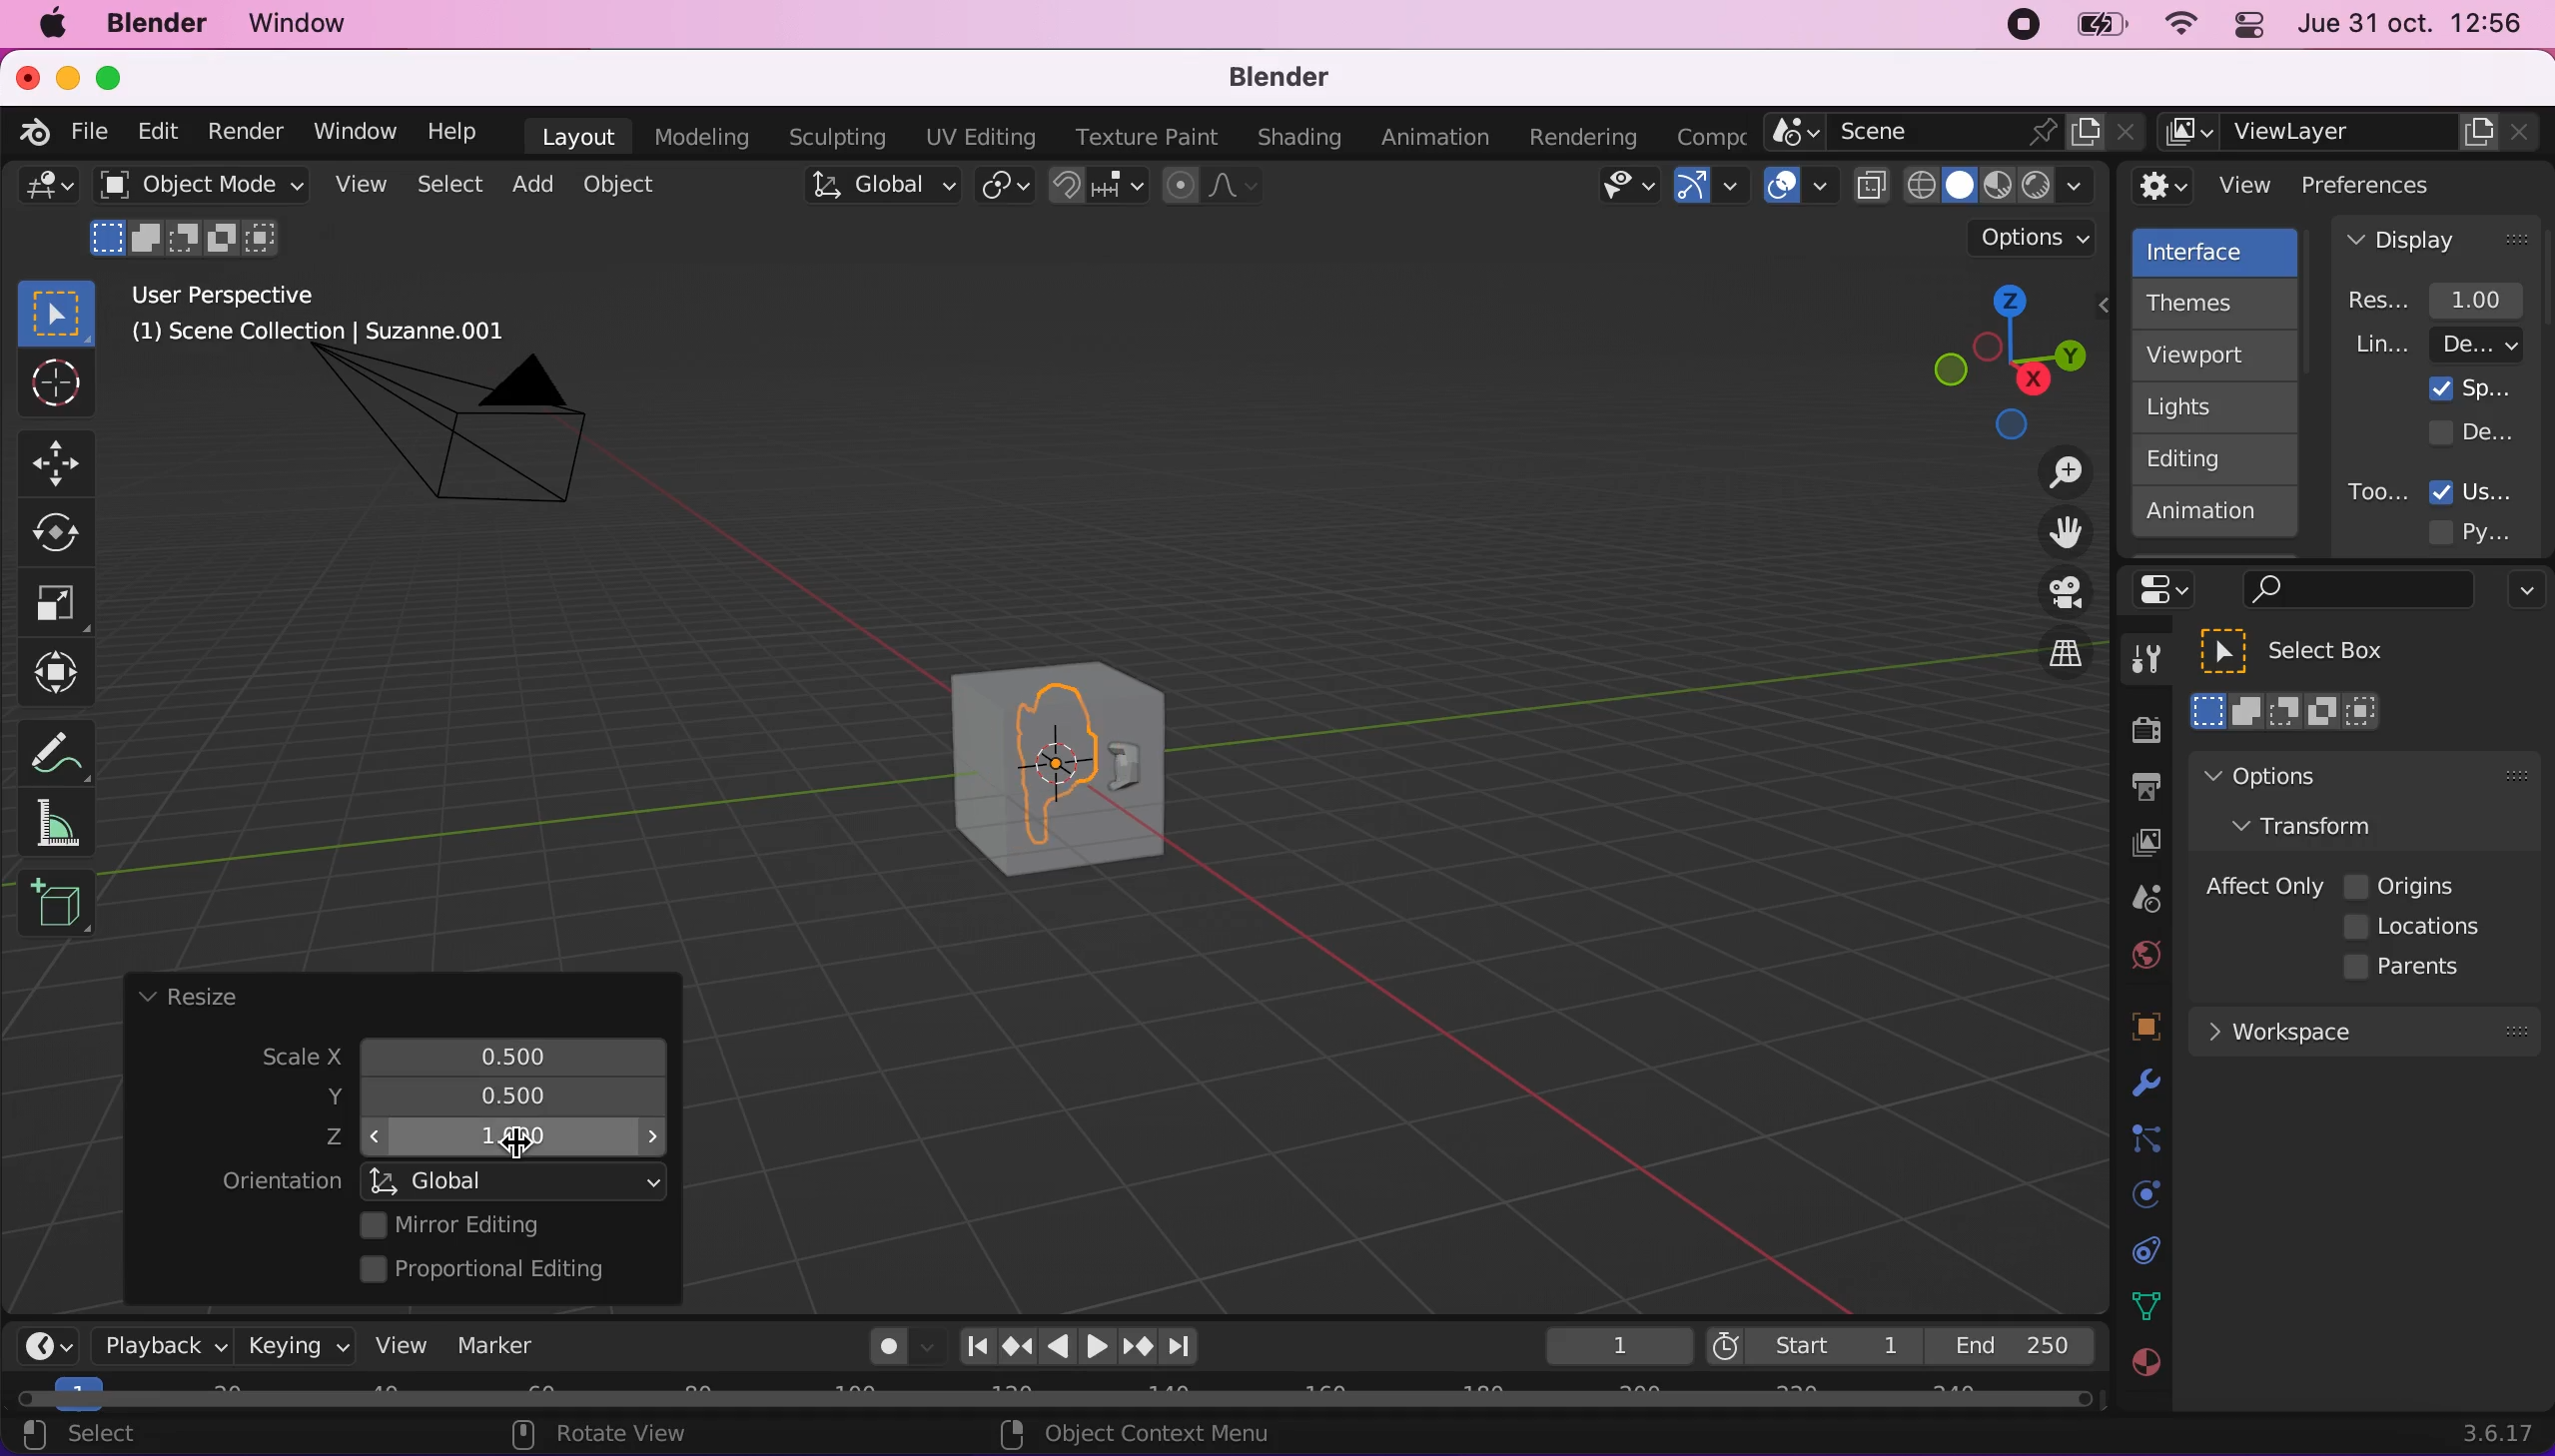 Image resolution: width=2555 pixels, height=1456 pixels. Describe the element at coordinates (2400, 184) in the screenshot. I see `preferences` at that location.